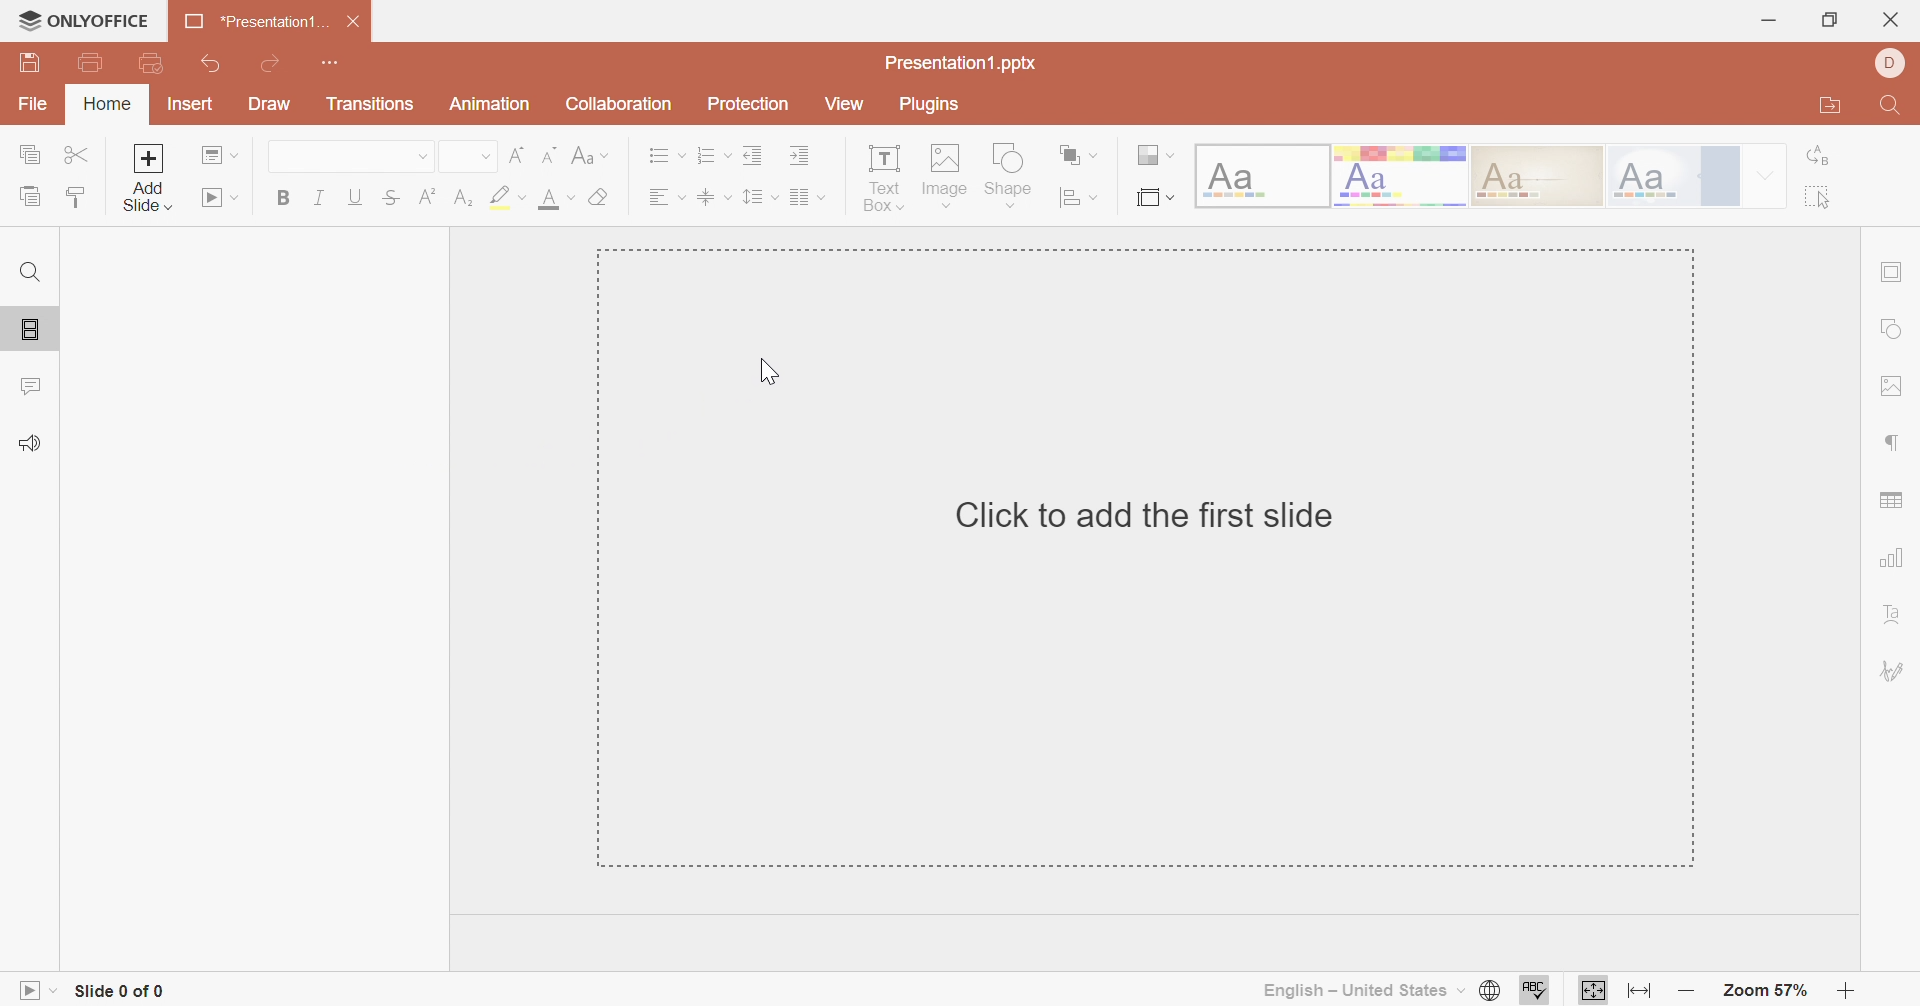 The width and height of the screenshot is (1920, 1006). I want to click on Close, so click(354, 22).